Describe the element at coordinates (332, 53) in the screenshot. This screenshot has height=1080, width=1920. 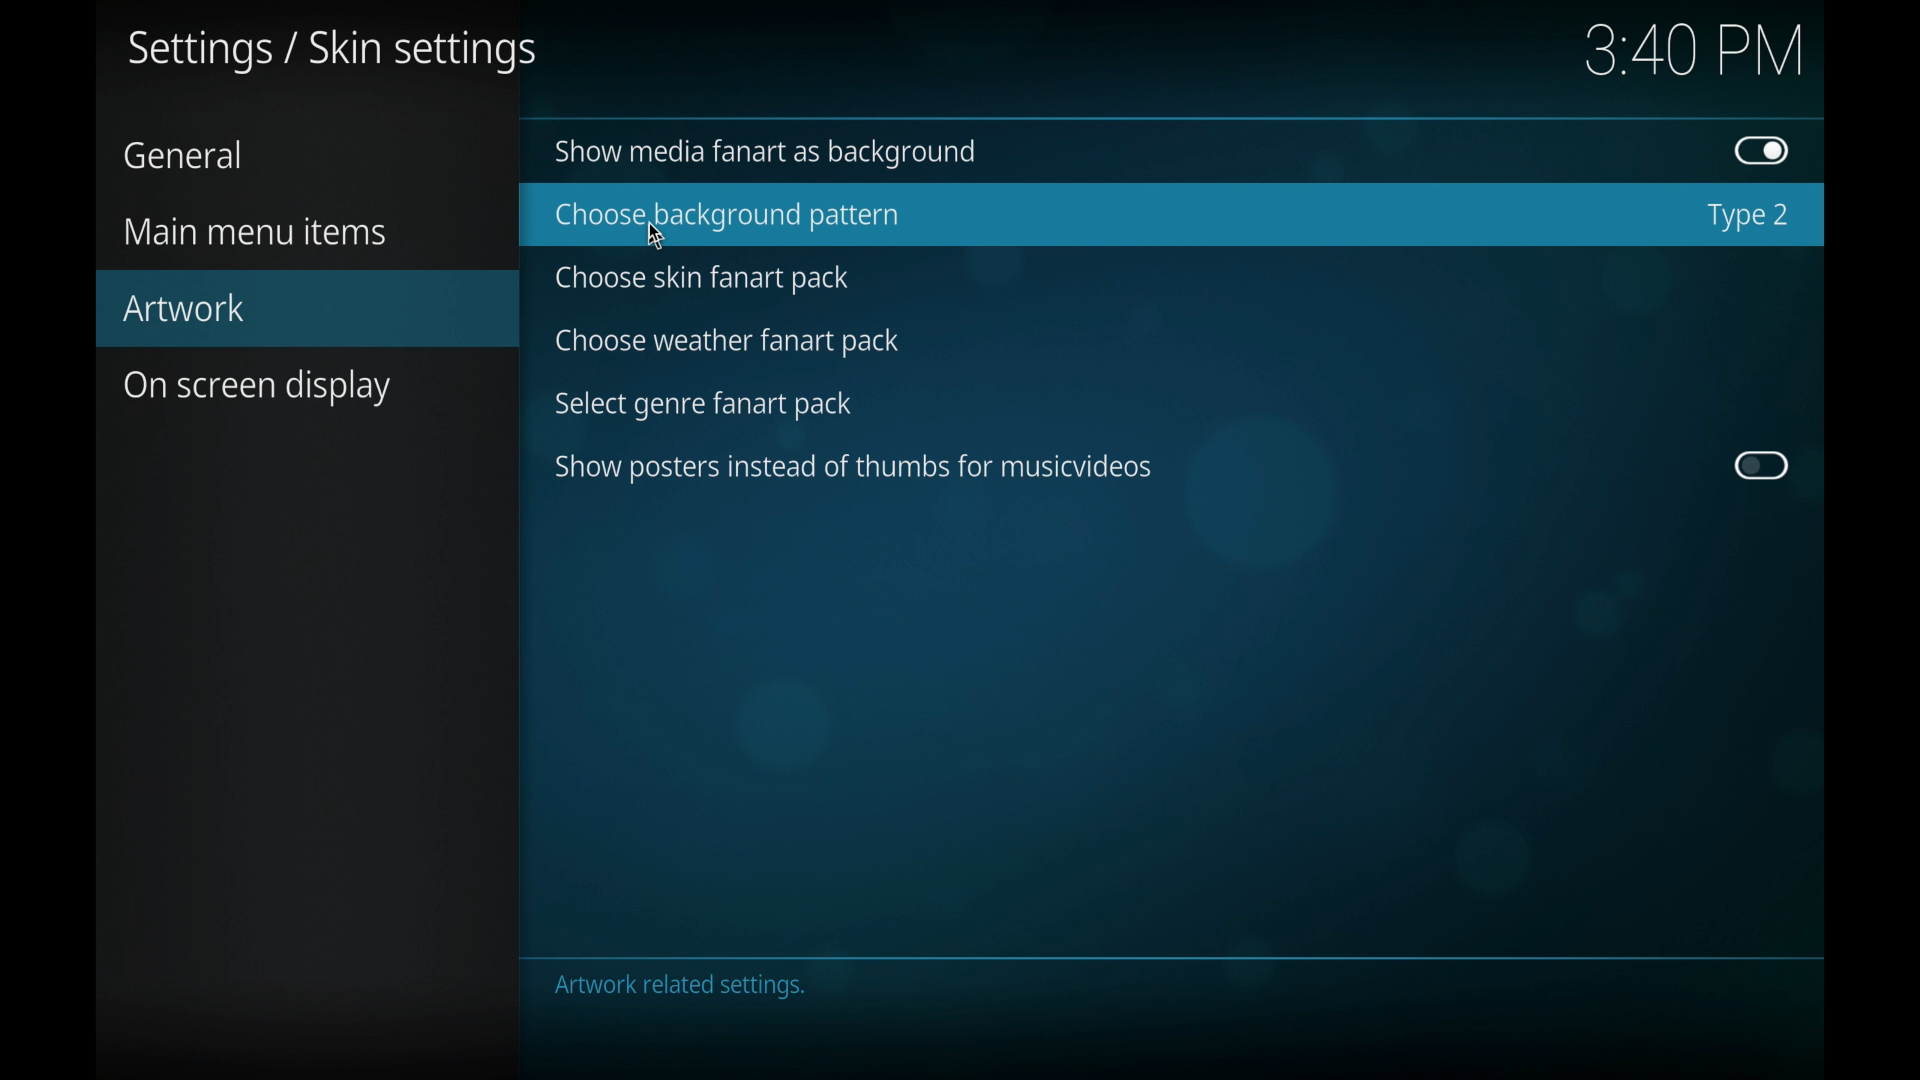
I see `settings/skin settings` at that location.